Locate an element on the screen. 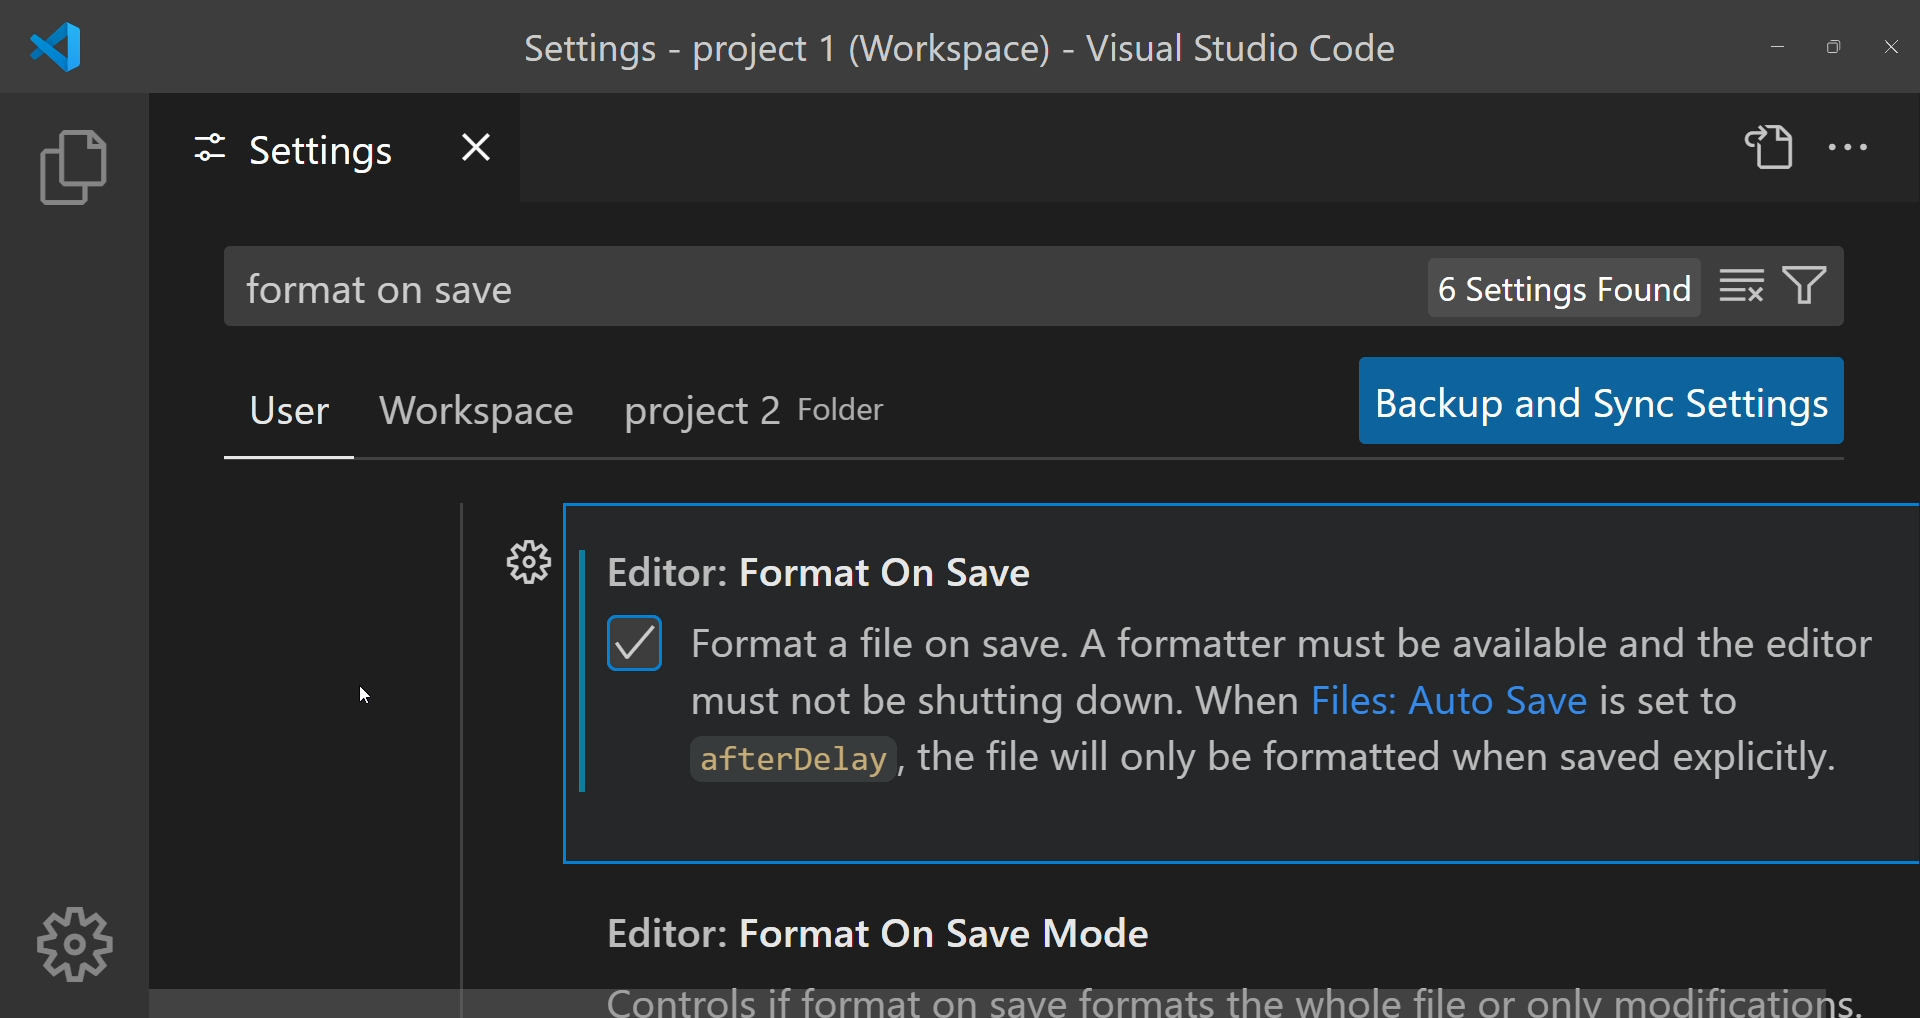  down. When is located at coordinates (1187, 699).